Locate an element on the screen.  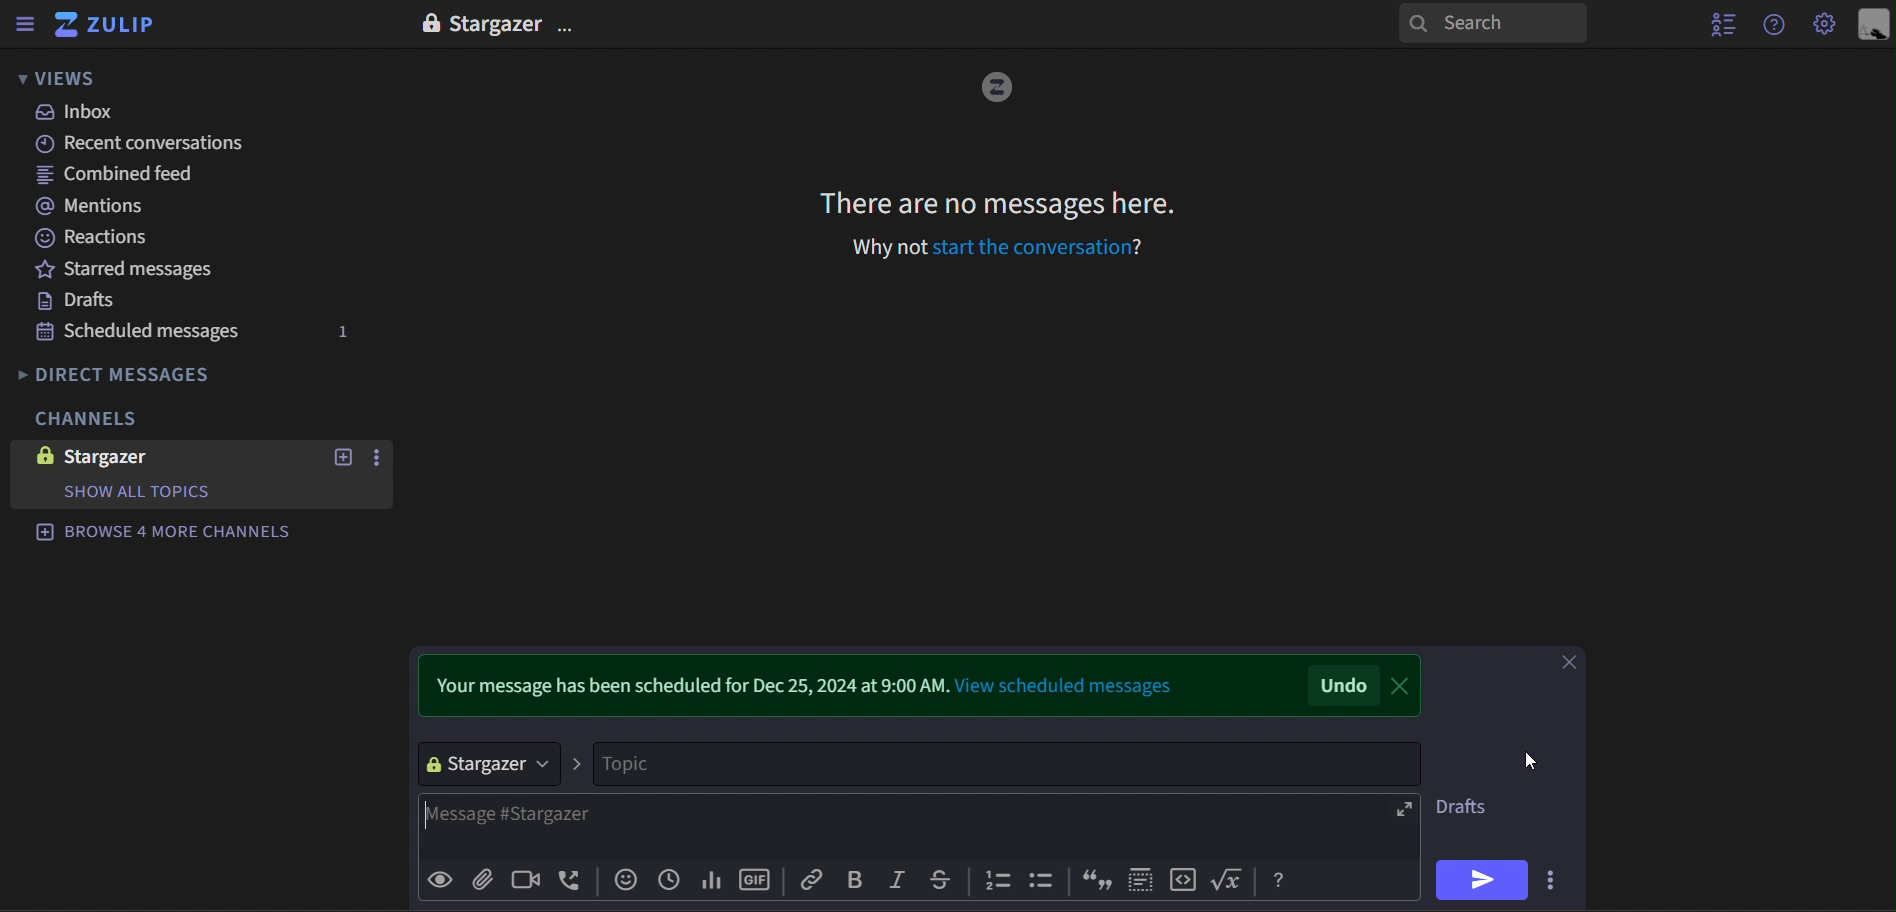
get help is located at coordinates (1776, 25).